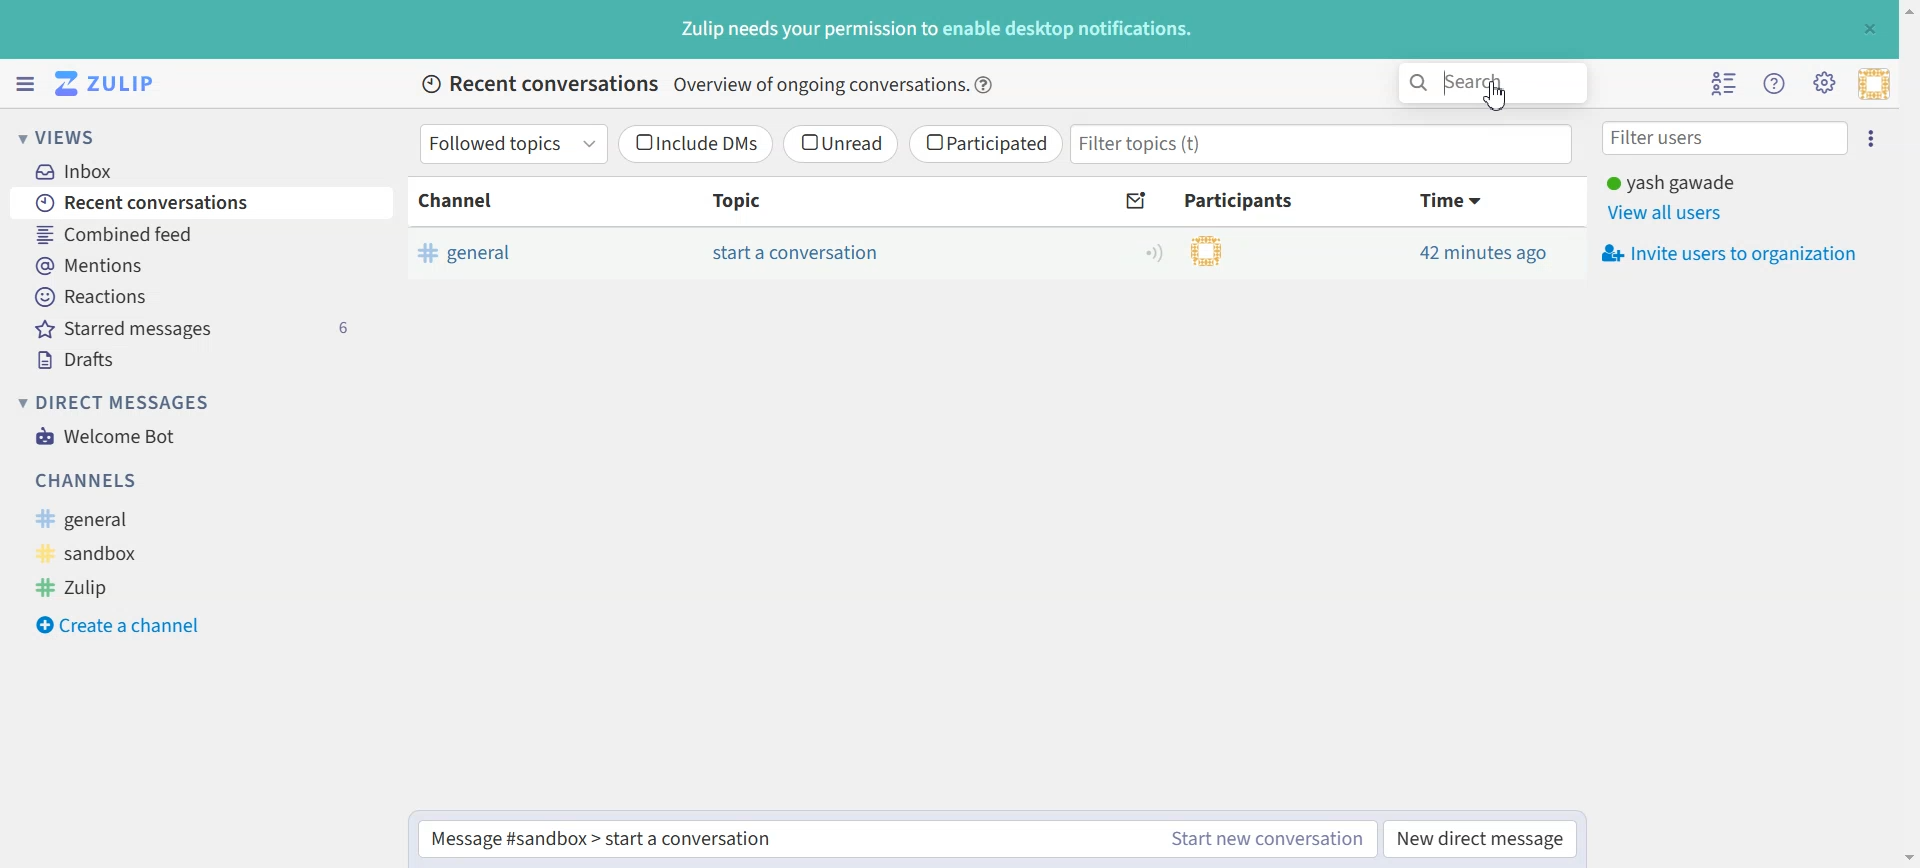  Describe the element at coordinates (119, 622) in the screenshot. I see `Create a channel` at that location.